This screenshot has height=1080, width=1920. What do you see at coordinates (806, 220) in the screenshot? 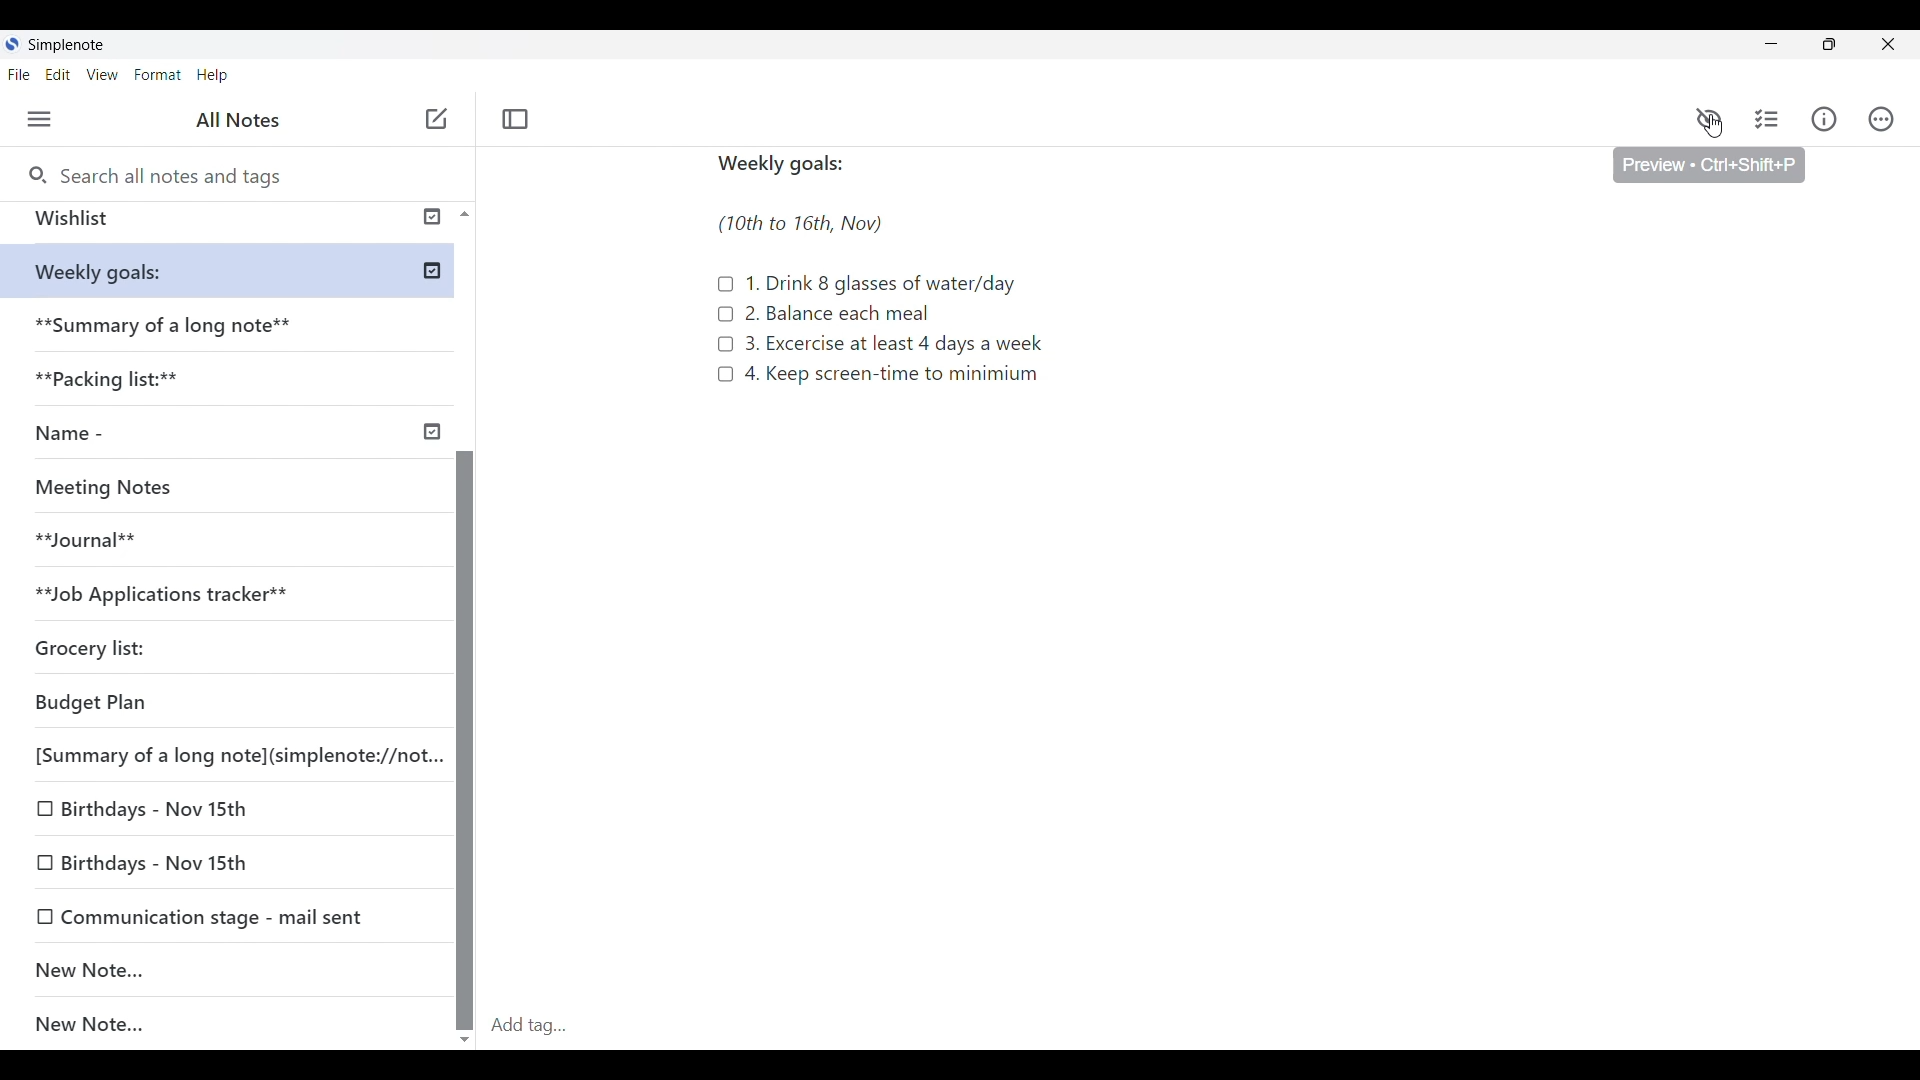
I see `(10th to 16th, Nov)` at bounding box center [806, 220].